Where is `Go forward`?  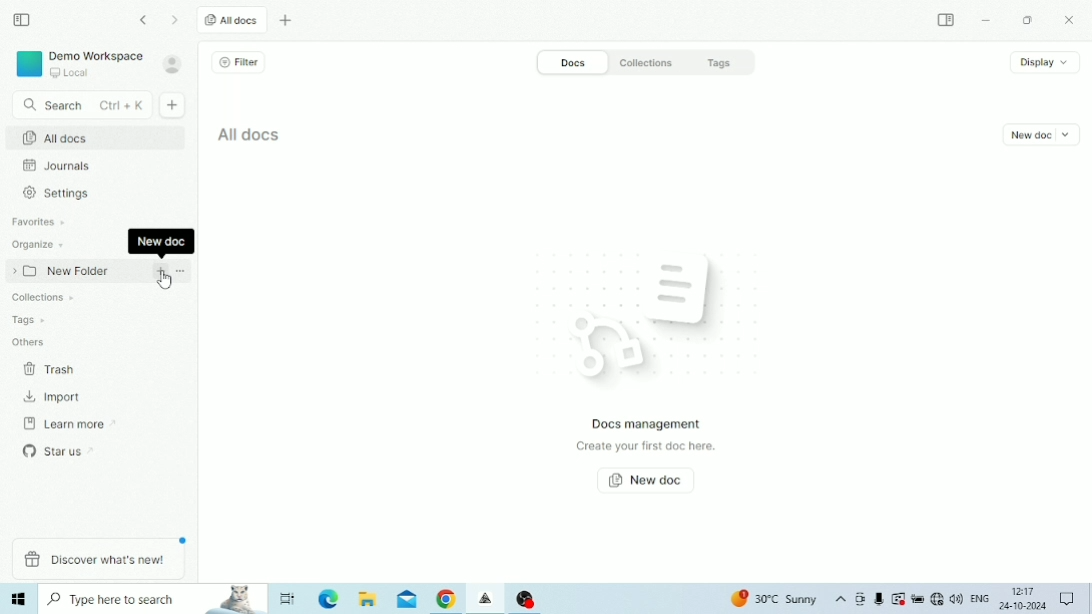
Go forward is located at coordinates (176, 20).